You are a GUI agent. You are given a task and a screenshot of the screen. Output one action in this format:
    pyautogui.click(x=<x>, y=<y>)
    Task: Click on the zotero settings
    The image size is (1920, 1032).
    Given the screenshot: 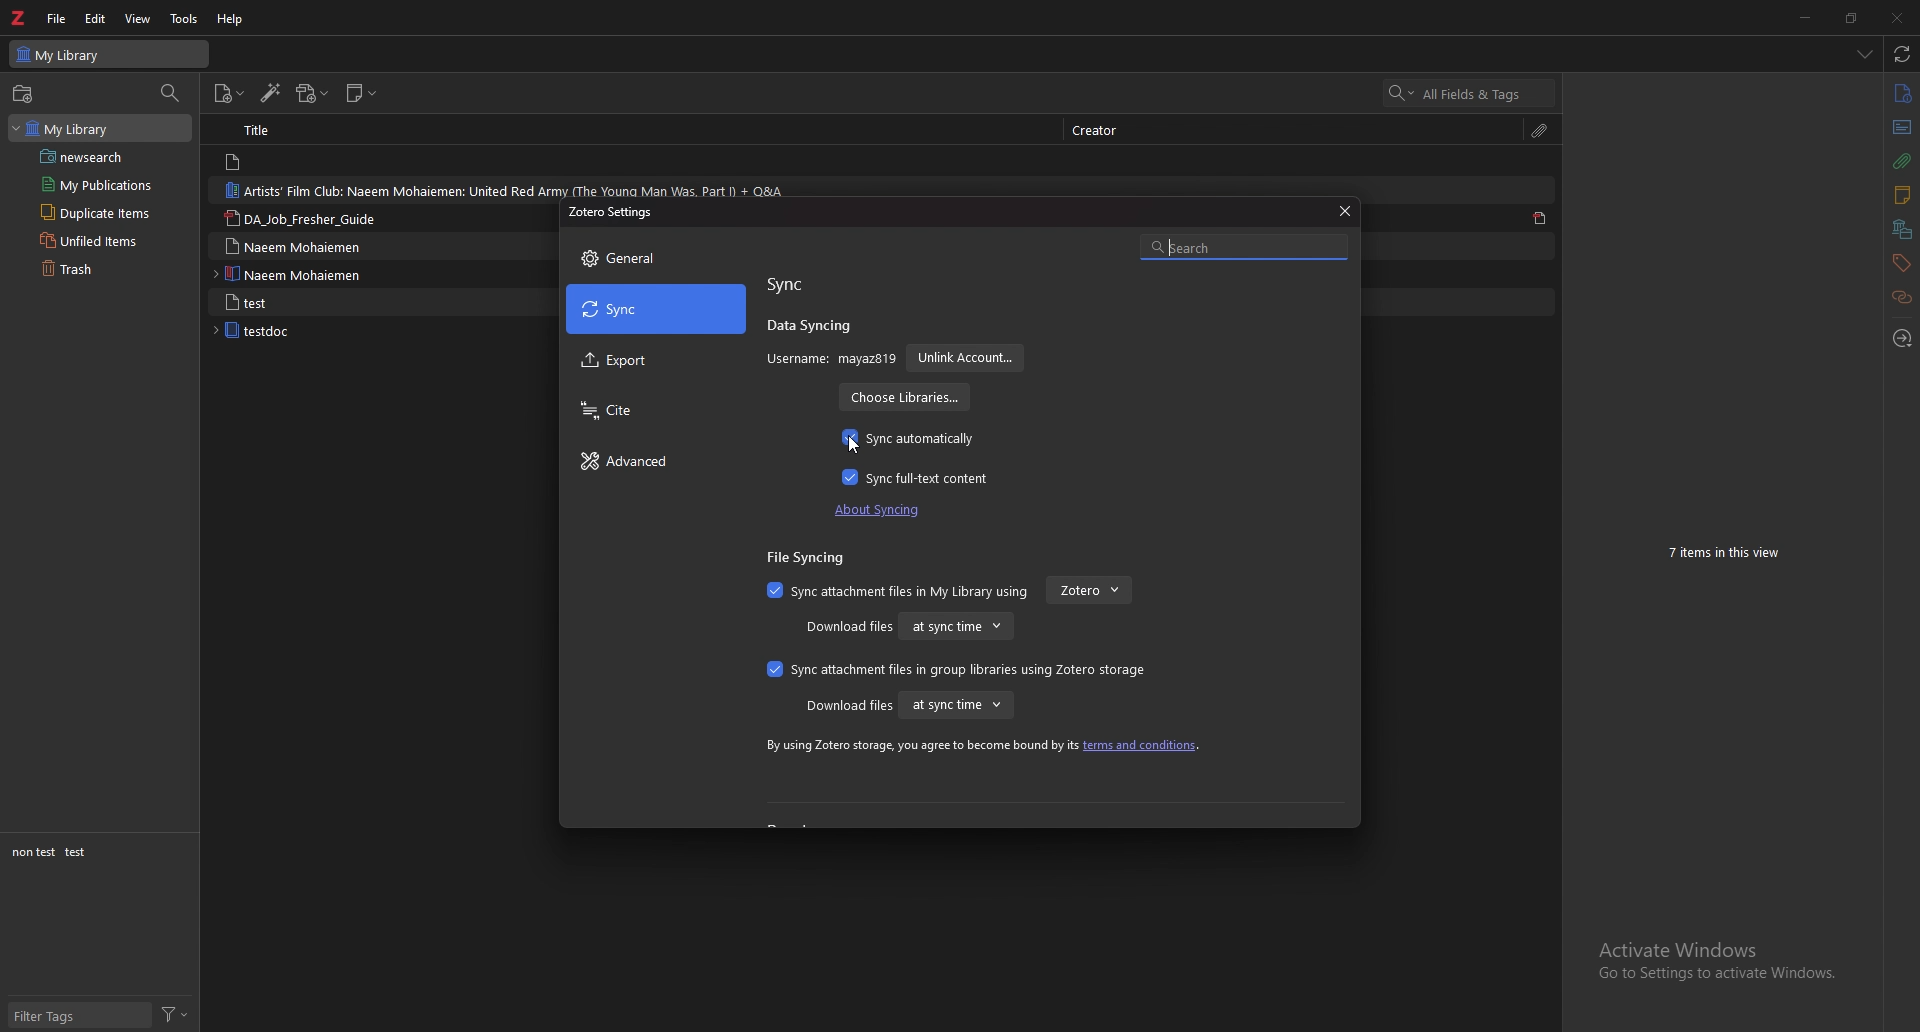 What is the action you would take?
    pyautogui.click(x=613, y=212)
    